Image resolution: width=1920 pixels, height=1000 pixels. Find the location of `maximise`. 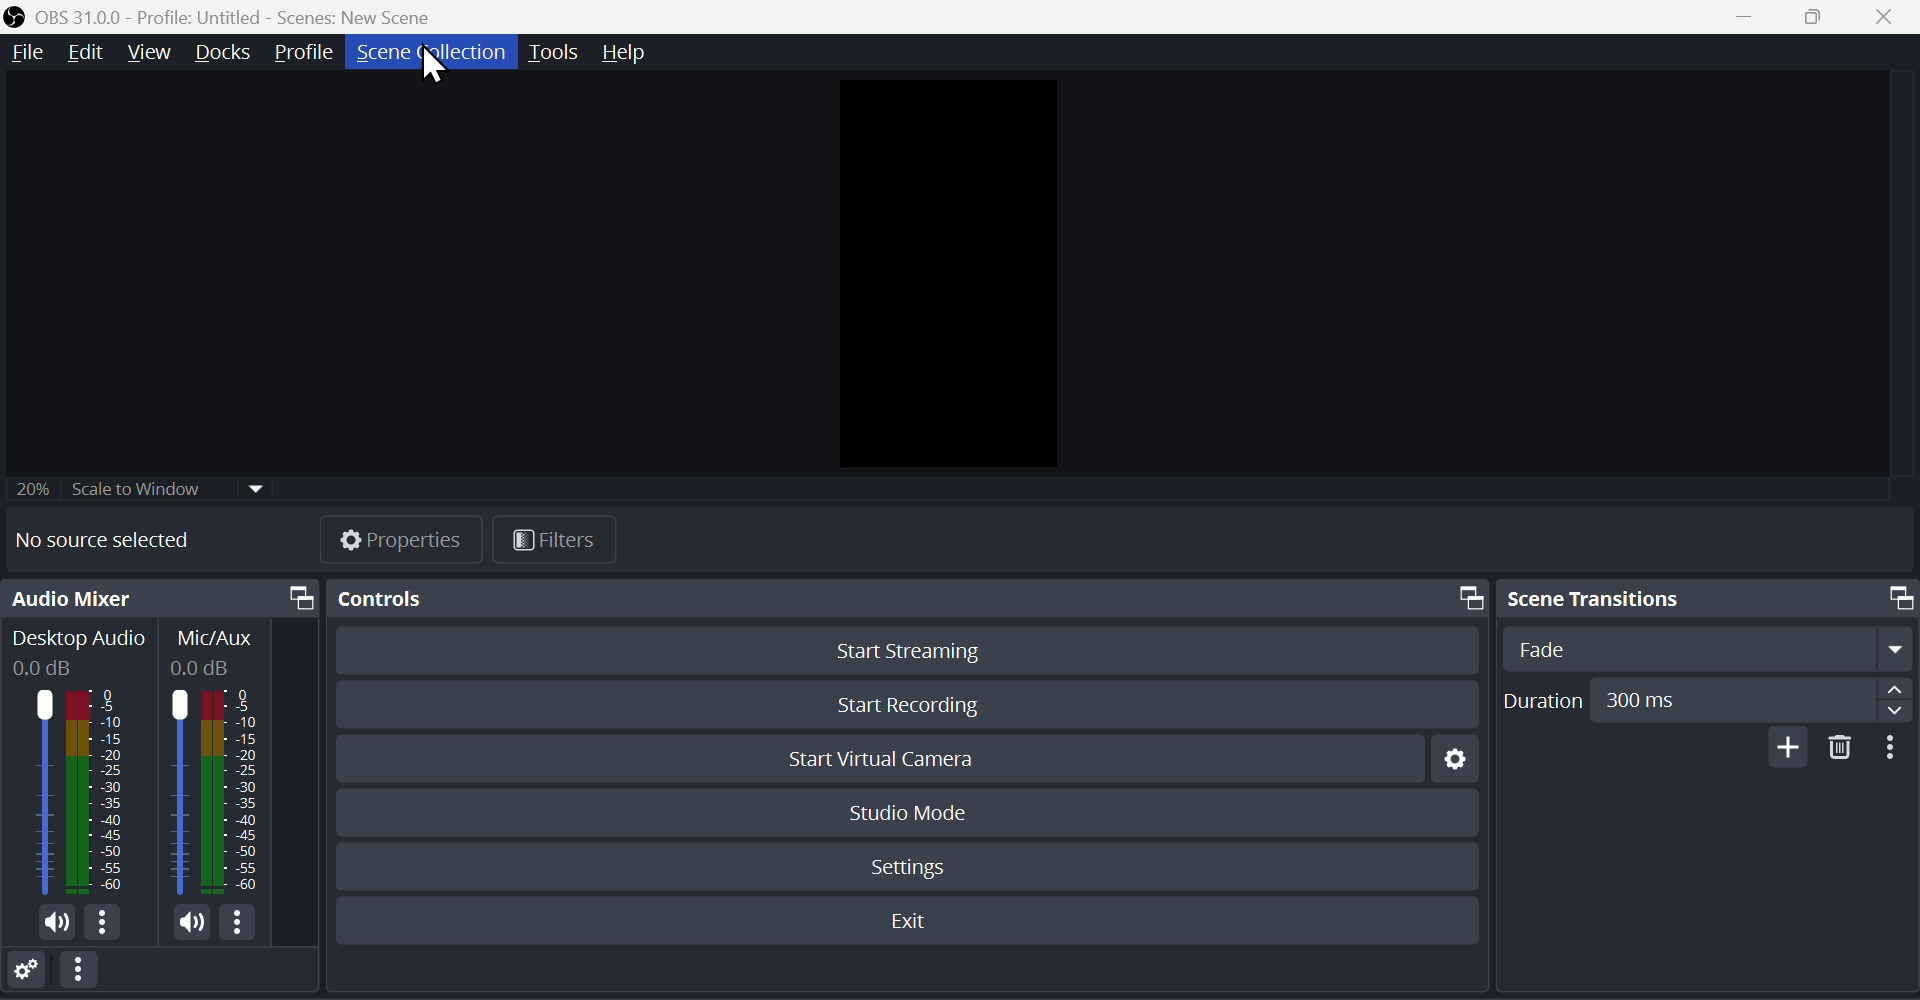

maximise is located at coordinates (1822, 18).